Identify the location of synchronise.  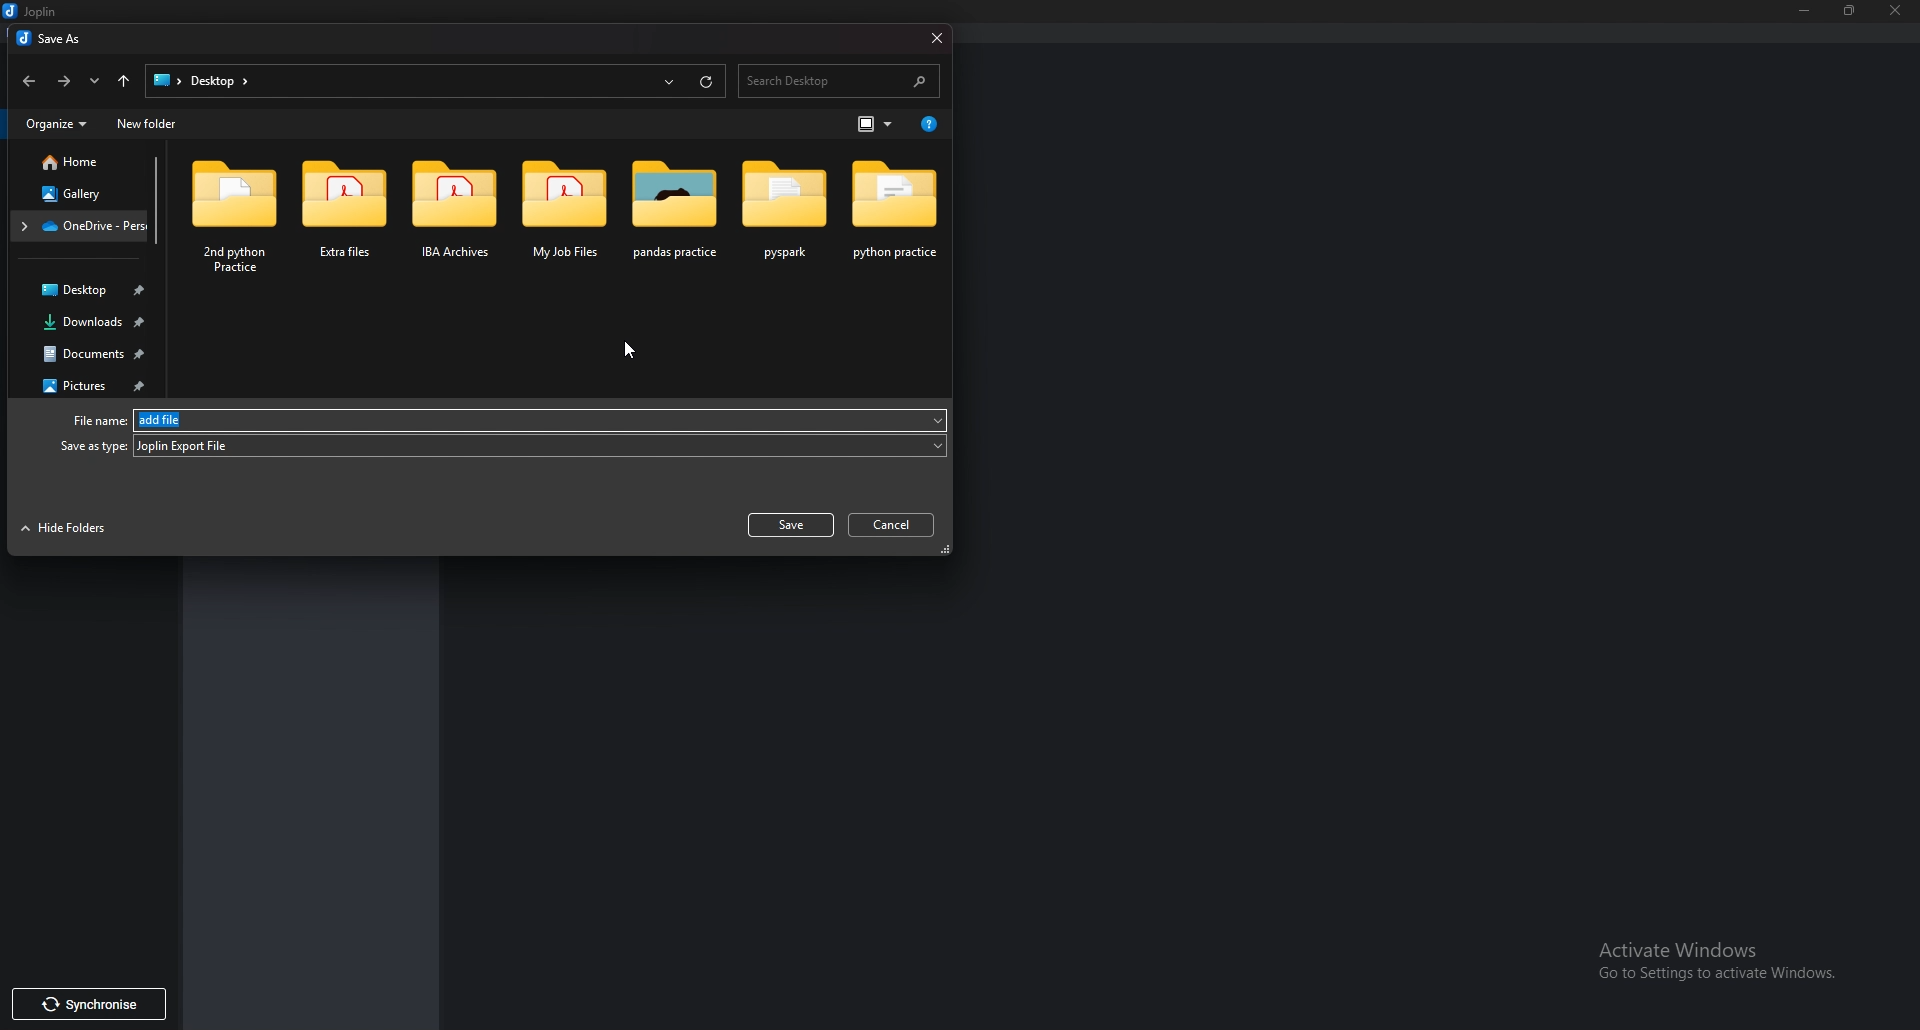
(94, 1000).